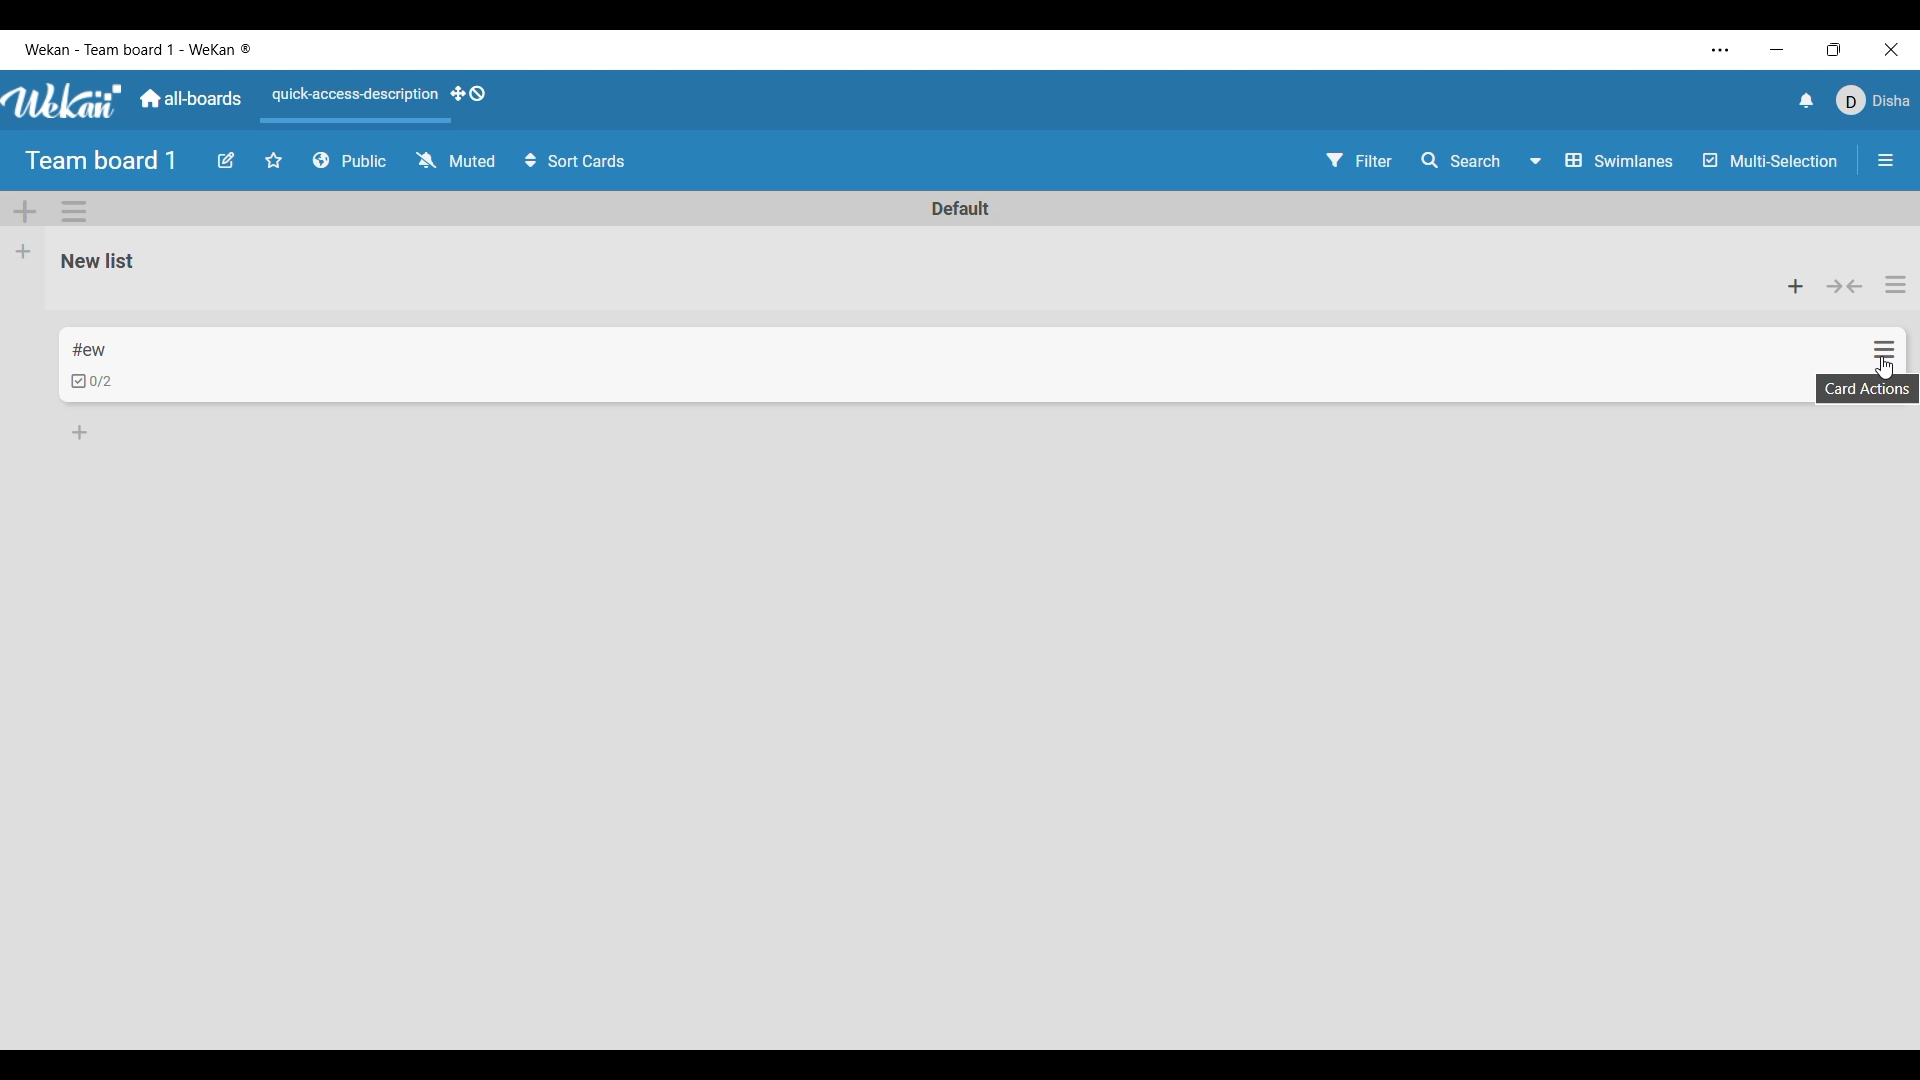 Image resolution: width=1920 pixels, height=1080 pixels. What do you see at coordinates (1721, 51) in the screenshot?
I see `More settings` at bounding box center [1721, 51].